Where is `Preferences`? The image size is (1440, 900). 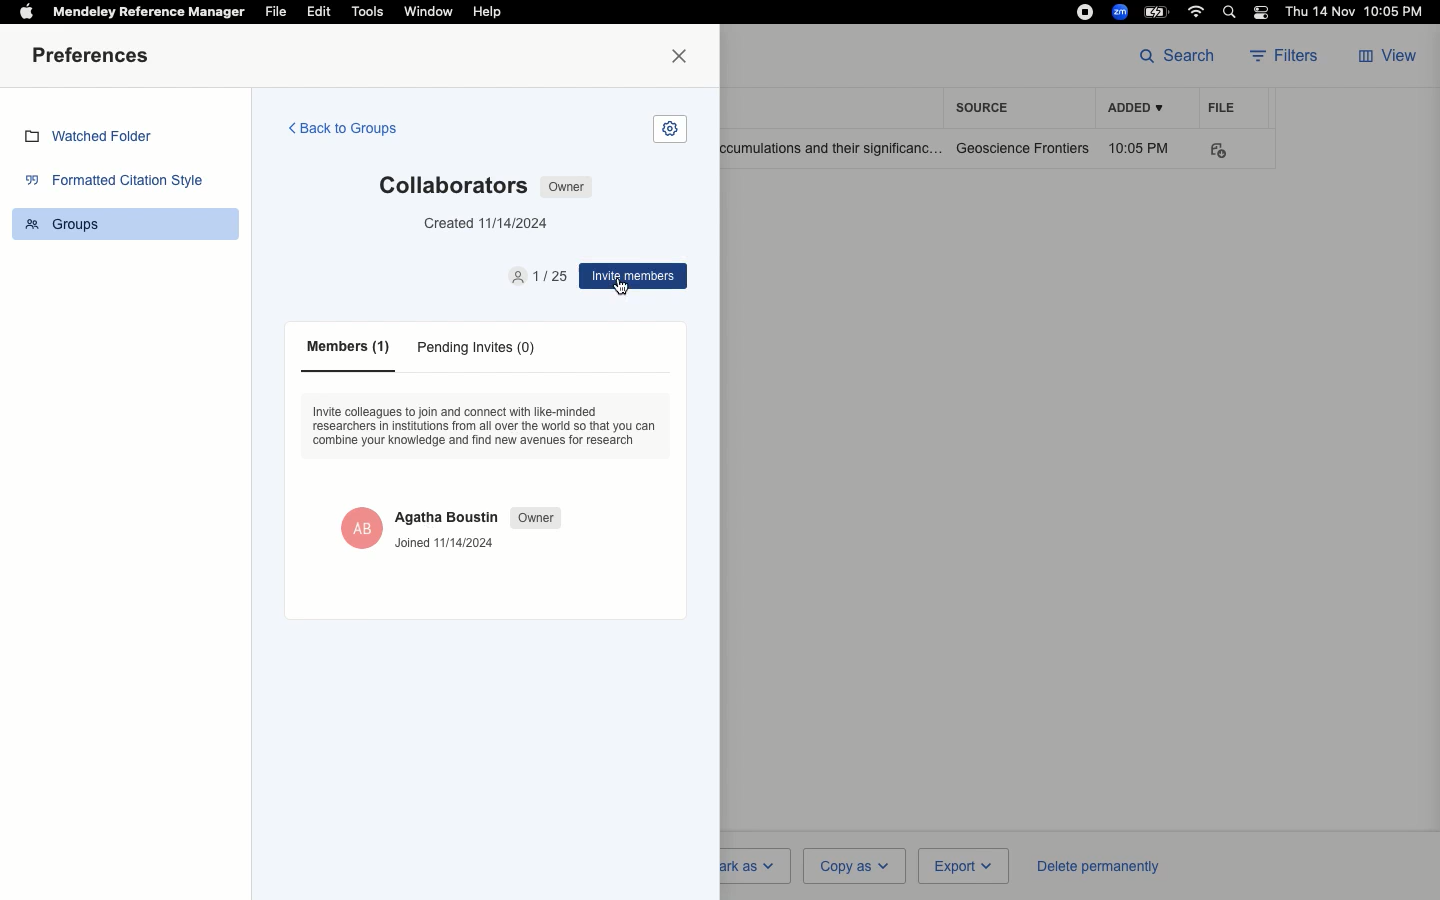 Preferences is located at coordinates (95, 57).